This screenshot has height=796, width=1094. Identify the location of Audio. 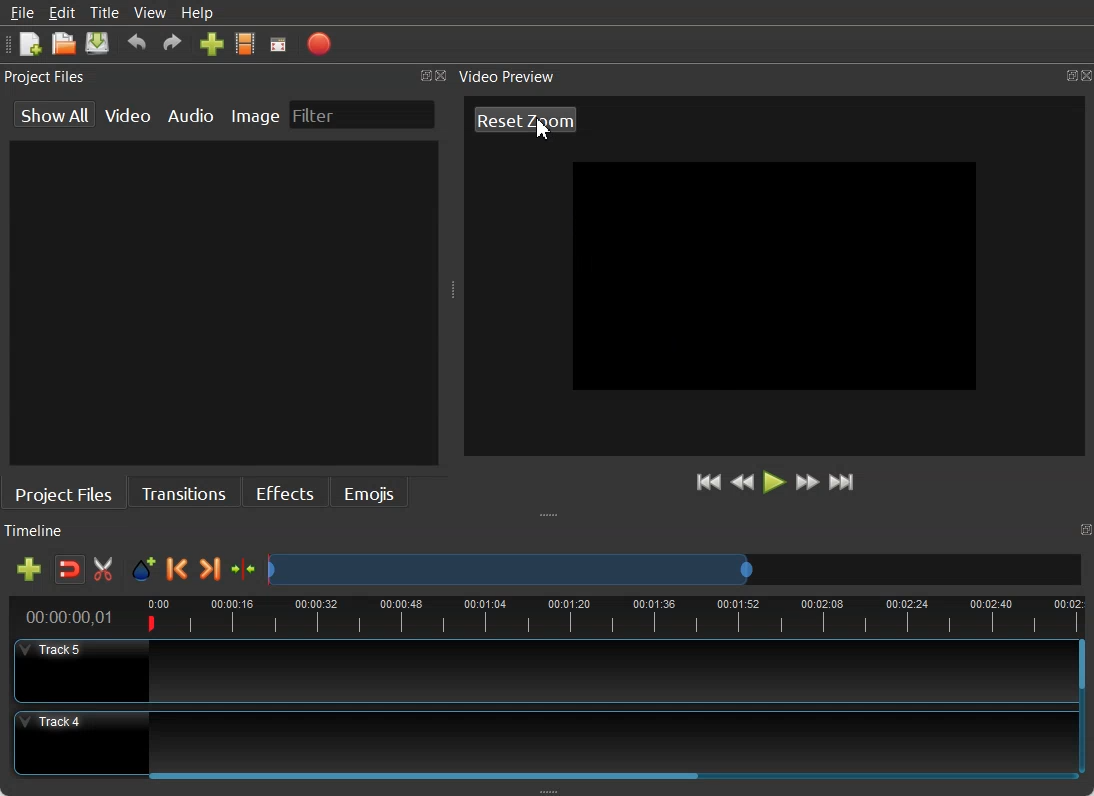
(190, 115).